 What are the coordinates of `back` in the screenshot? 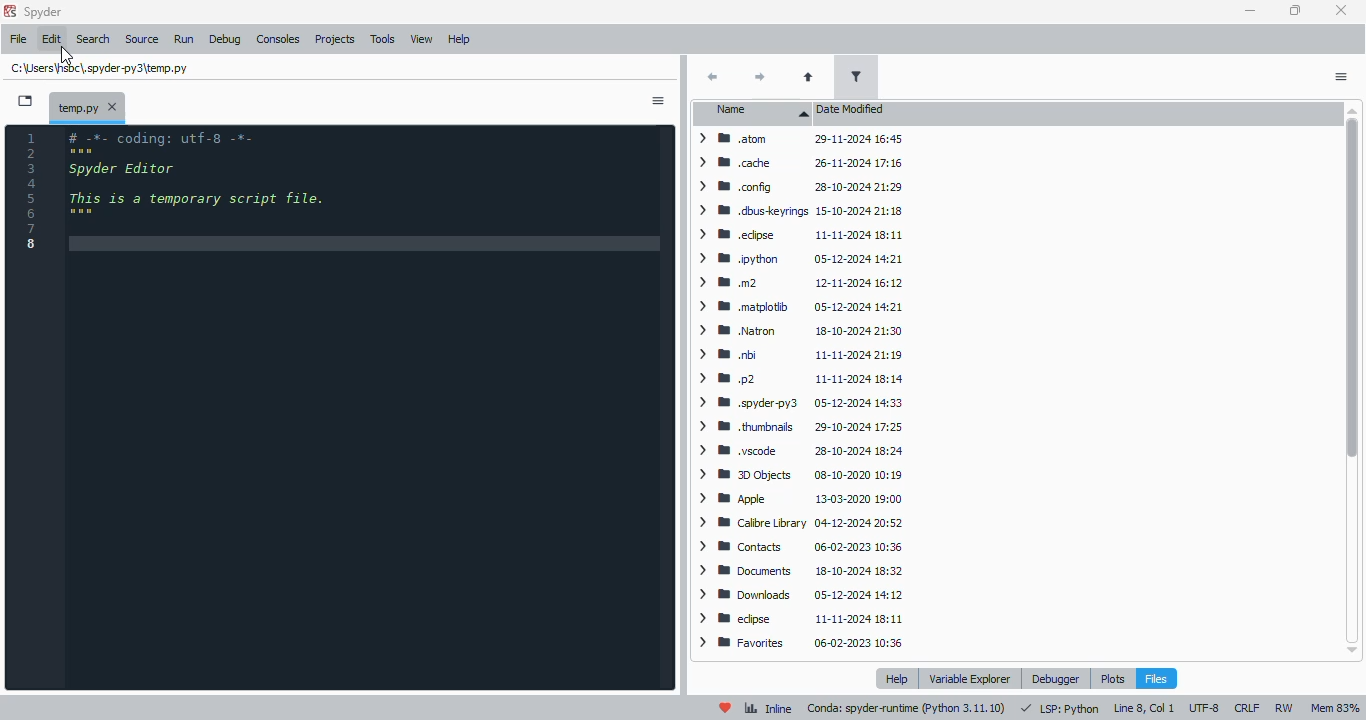 It's located at (712, 77).